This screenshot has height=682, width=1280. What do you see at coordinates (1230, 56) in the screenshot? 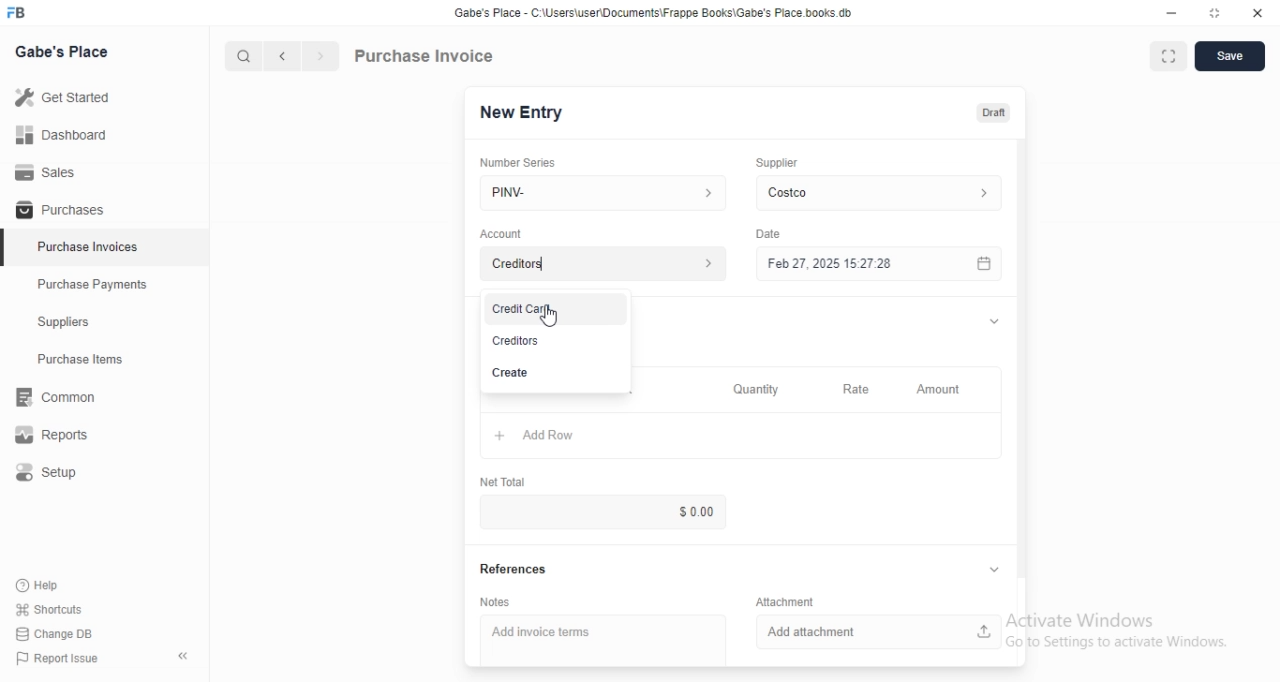
I see `Save` at bounding box center [1230, 56].